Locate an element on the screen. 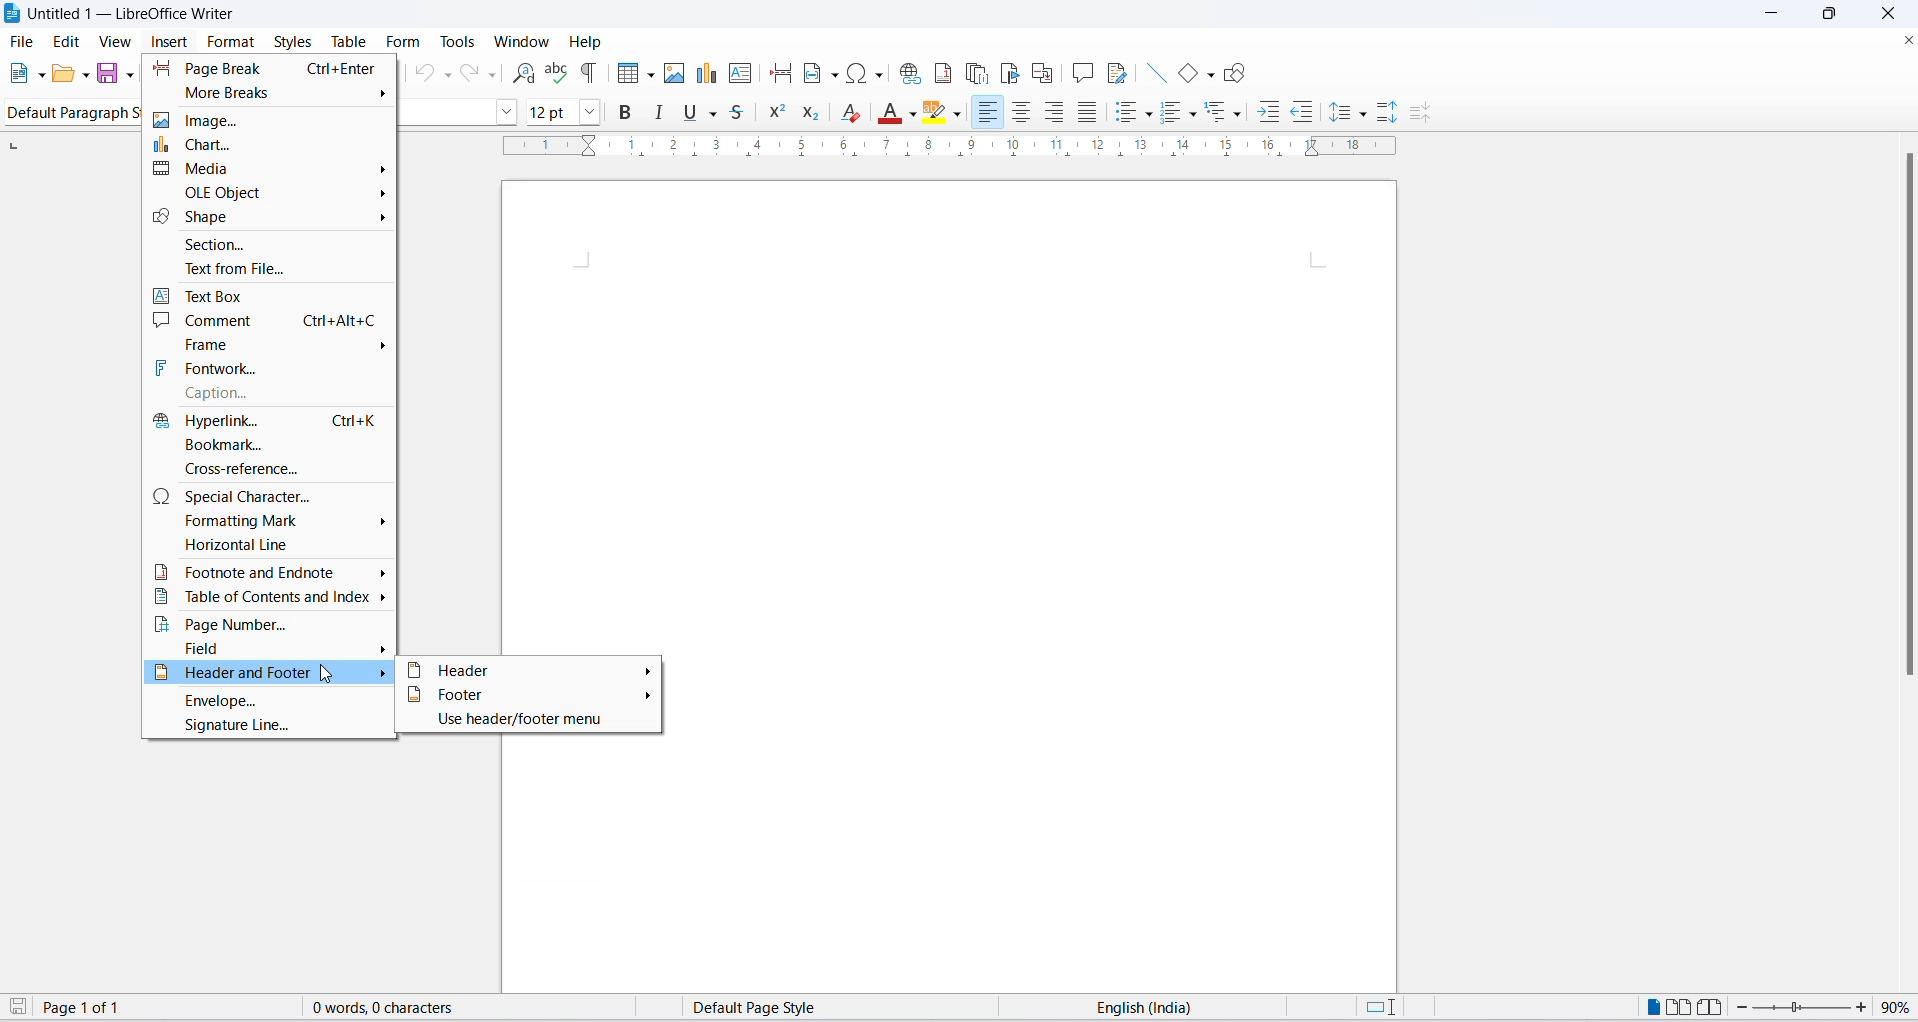 This screenshot has width=1918, height=1022. outline format options is located at coordinates (1237, 115).